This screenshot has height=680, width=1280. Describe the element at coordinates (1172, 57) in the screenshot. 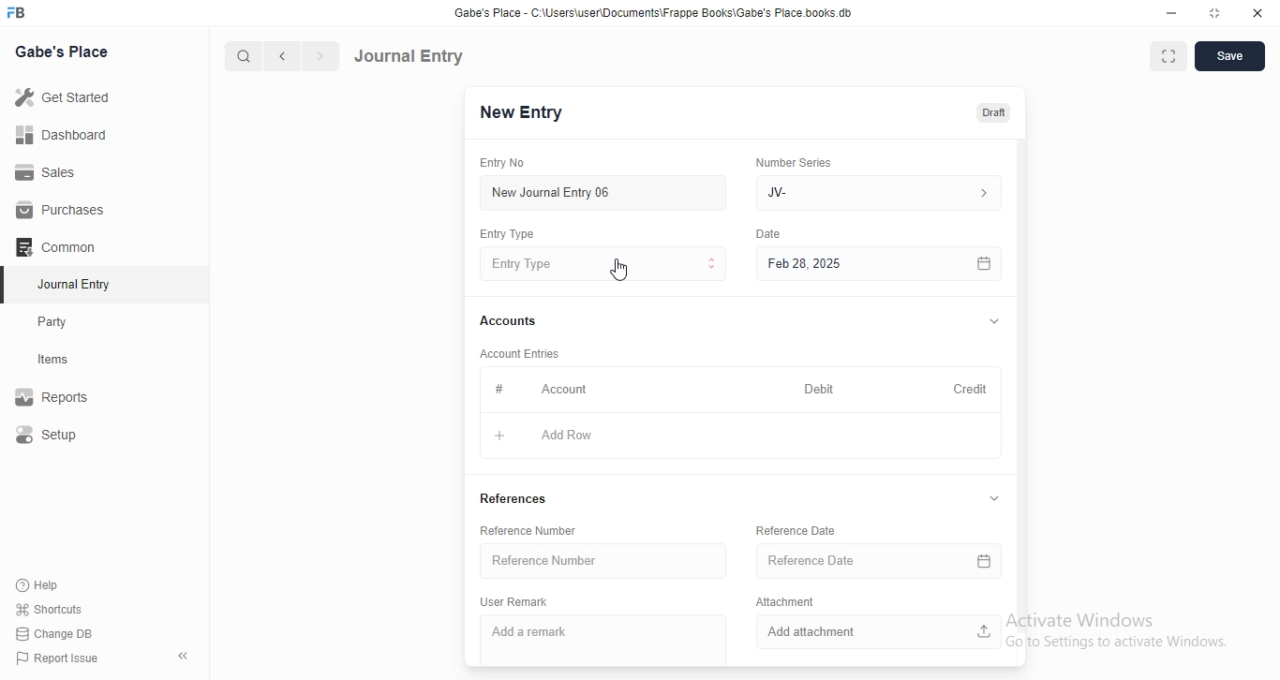

I see `full screen` at that location.